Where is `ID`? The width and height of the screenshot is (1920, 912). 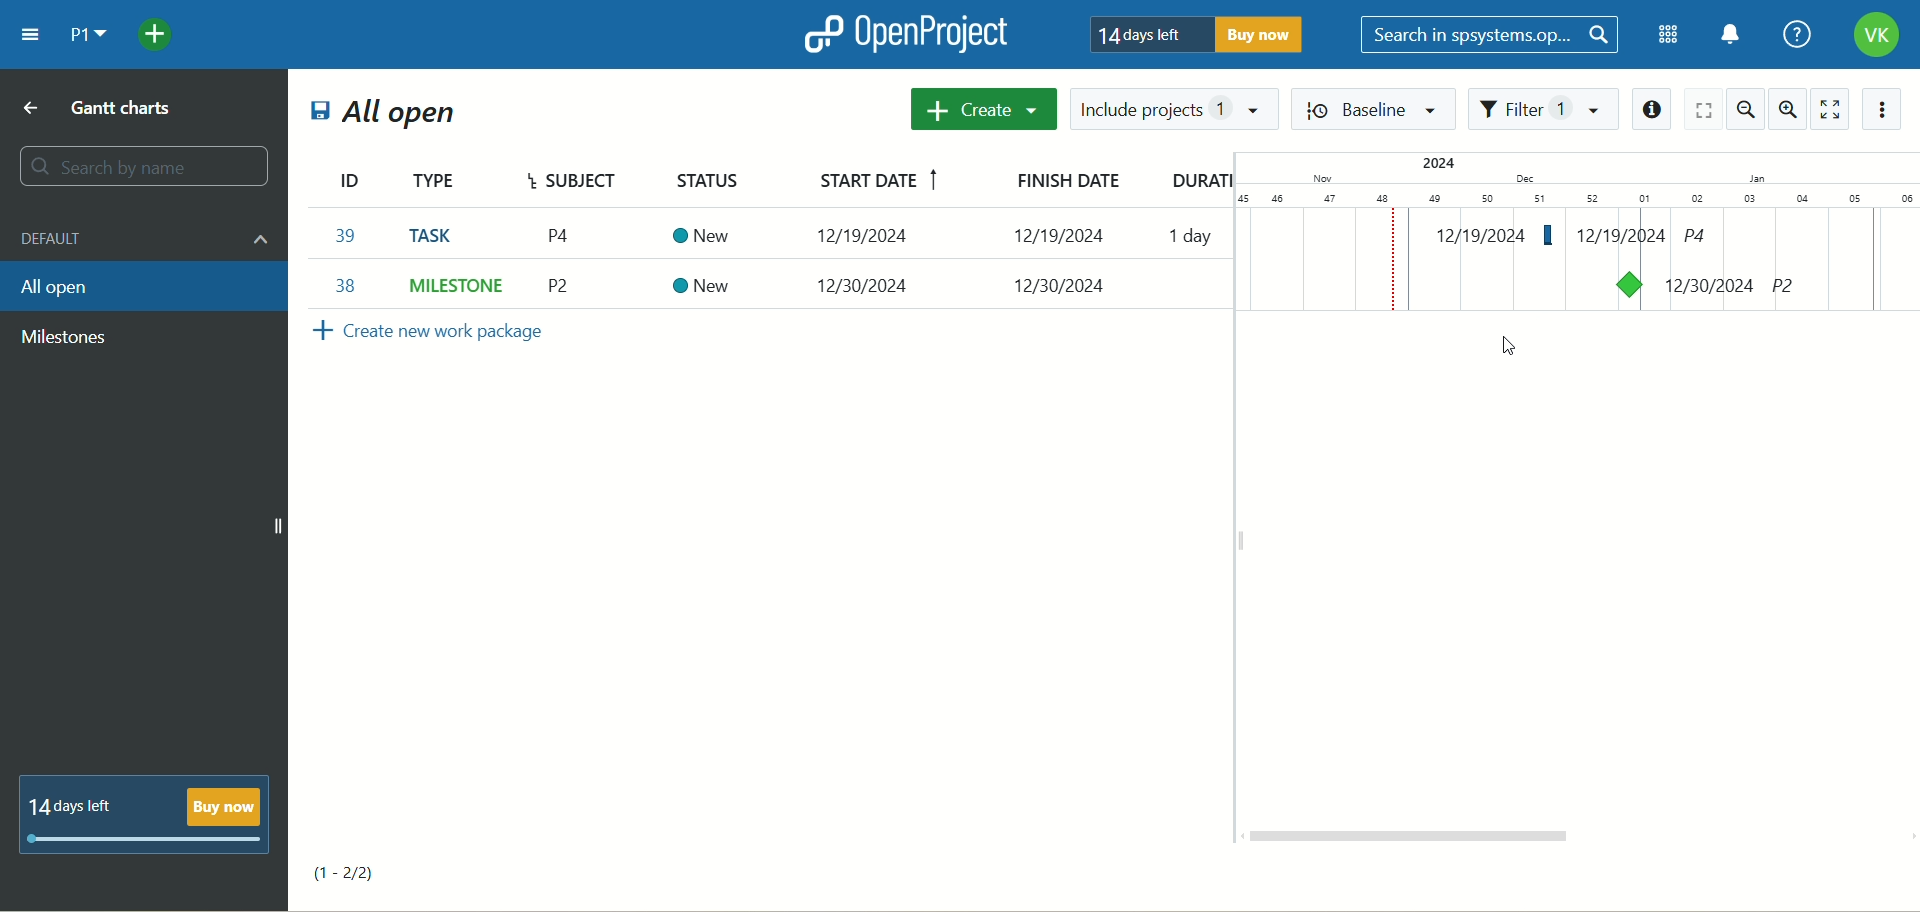 ID is located at coordinates (353, 173).